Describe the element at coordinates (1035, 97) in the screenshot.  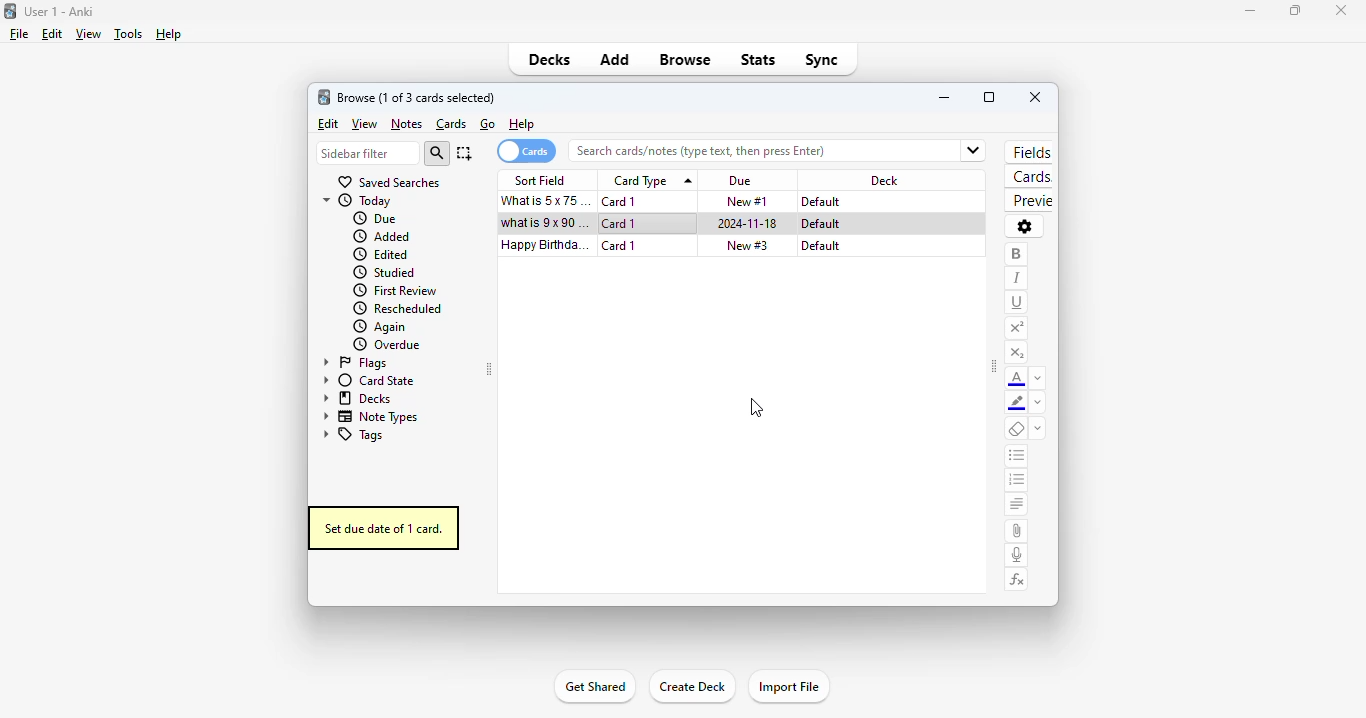
I see `close` at that location.